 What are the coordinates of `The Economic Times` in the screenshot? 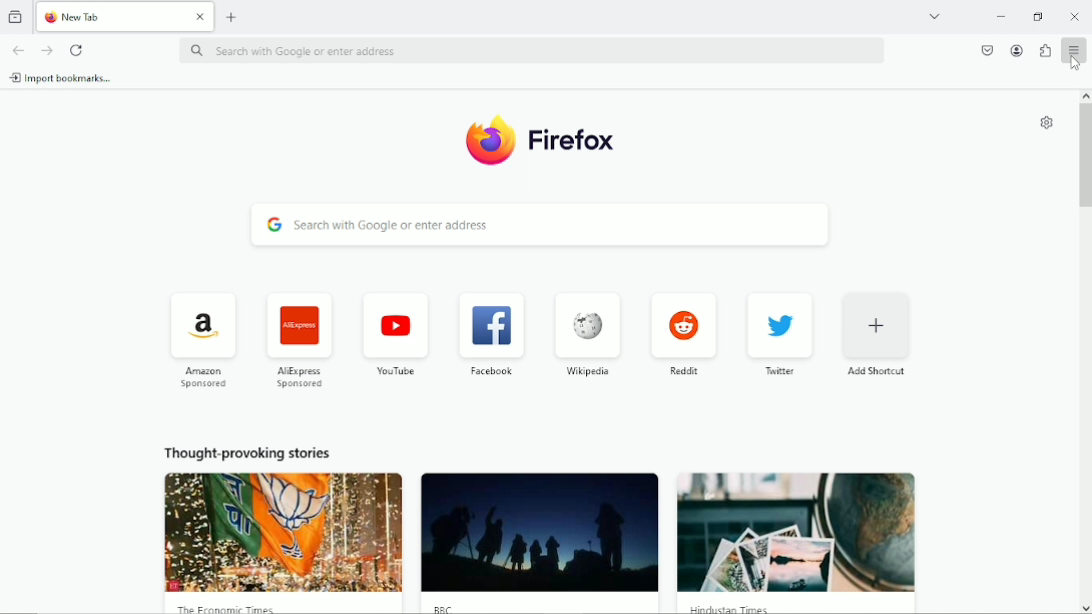 It's located at (228, 607).